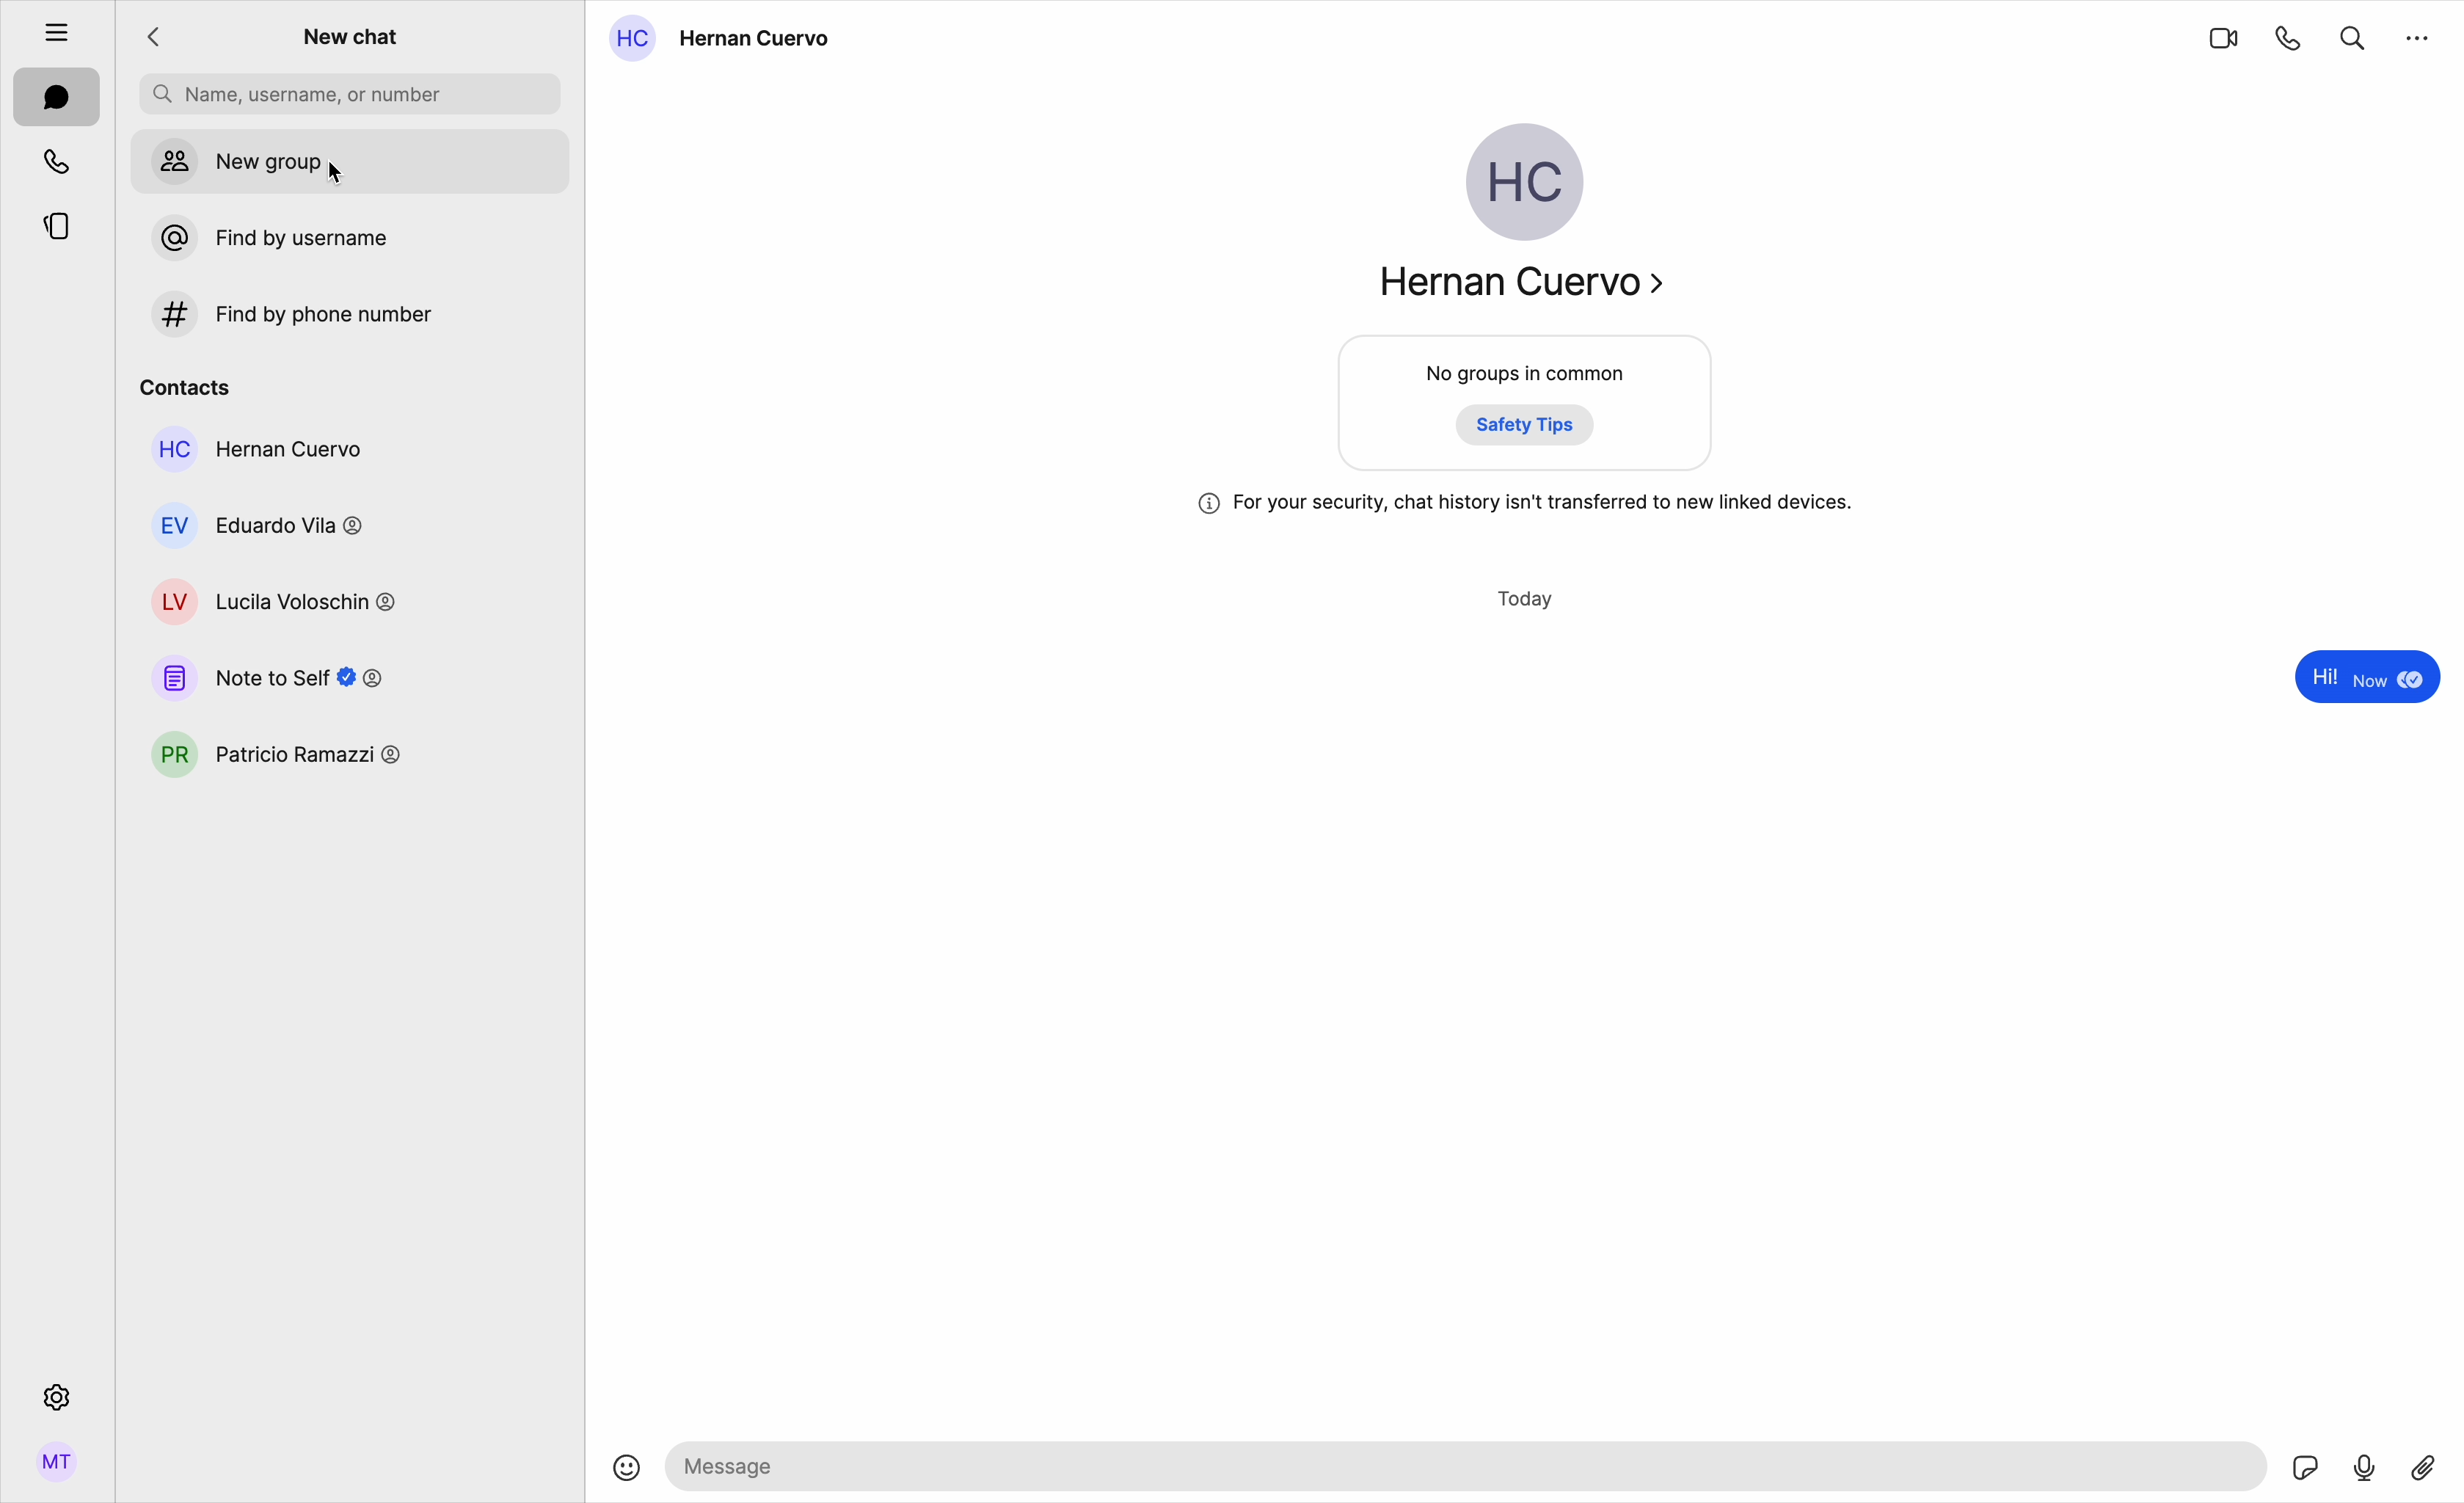  Describe the element at coordinates (2427, 1465) in the screenshot. I see `attach file` at that location.